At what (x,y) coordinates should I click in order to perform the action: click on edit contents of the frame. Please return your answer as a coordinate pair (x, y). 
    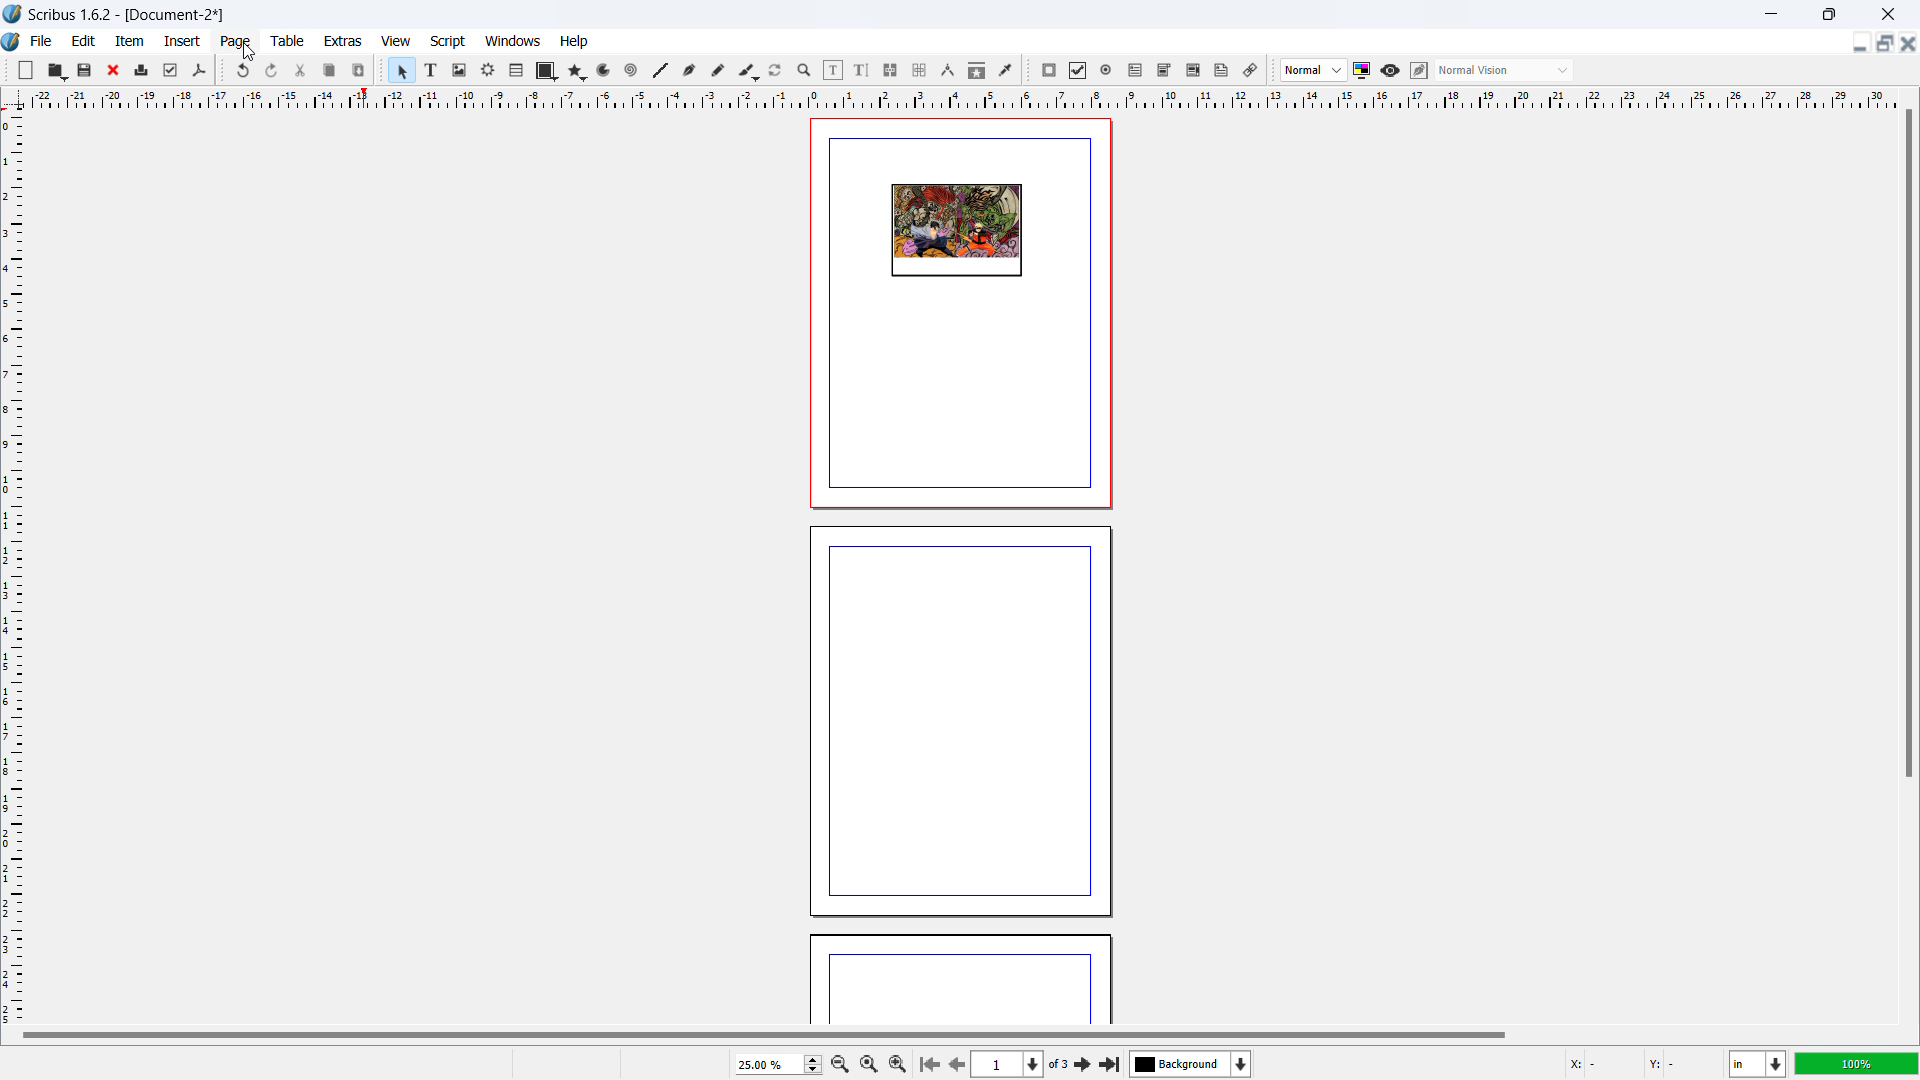
    Looking at the image, I should click on (833, 71).